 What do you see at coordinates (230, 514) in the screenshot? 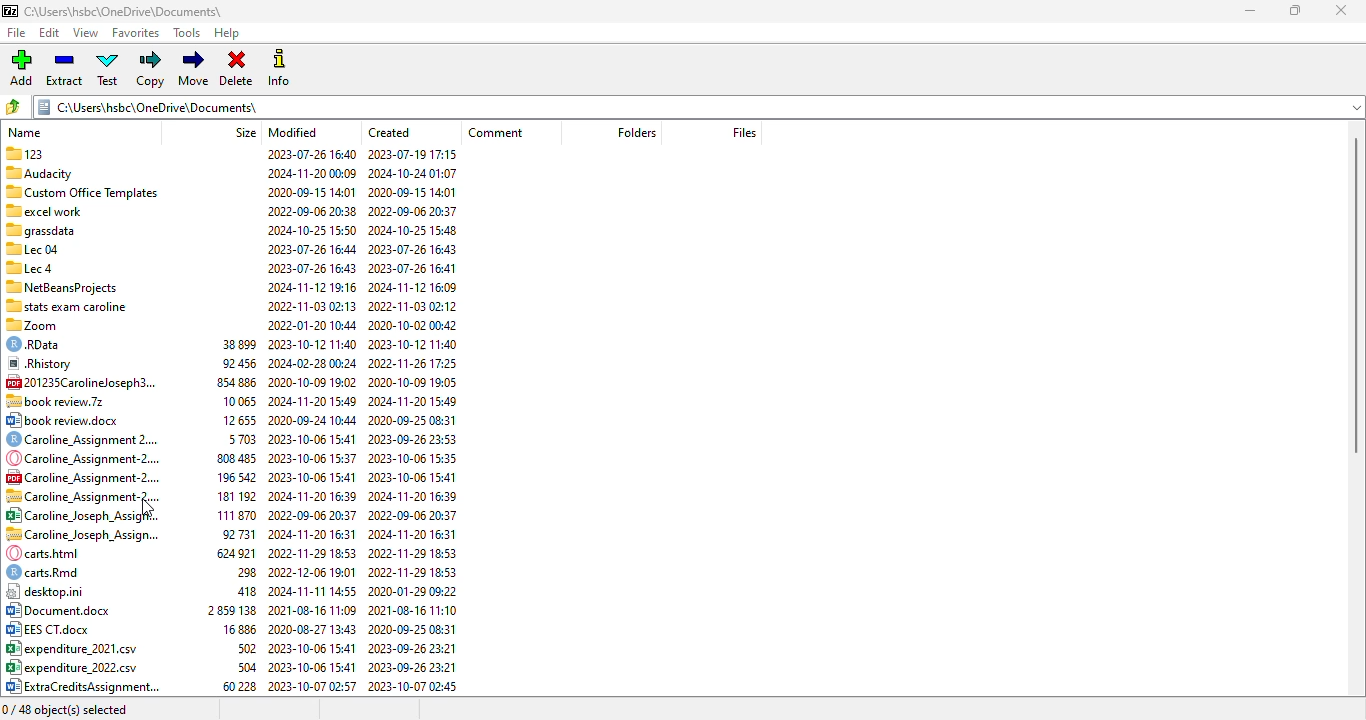
I see `85 Caroline Joseph Assigf¥.. 111870 2022-09-06 20:37 2022-09-06 20:37` at bounding box center [230, 514].